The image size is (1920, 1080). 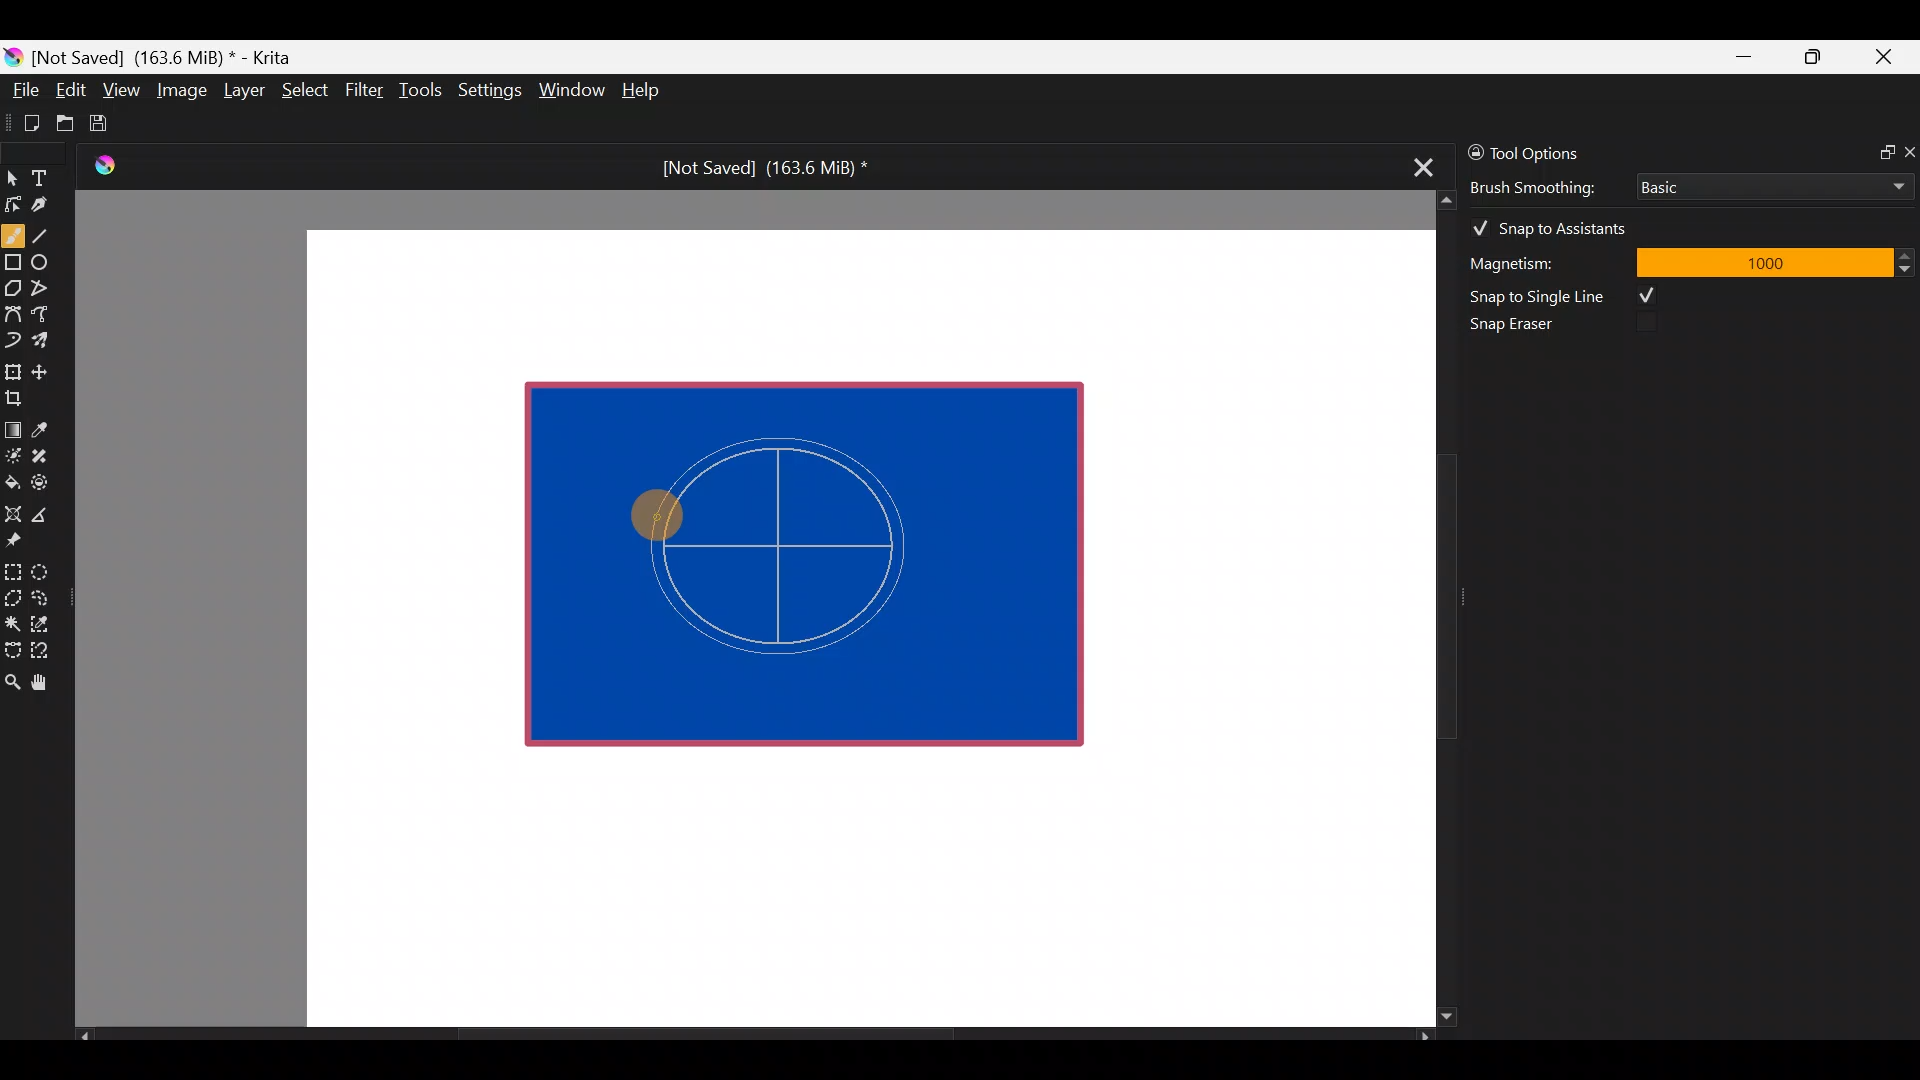 I want to click on Create new document, so click(x=25, y=123).